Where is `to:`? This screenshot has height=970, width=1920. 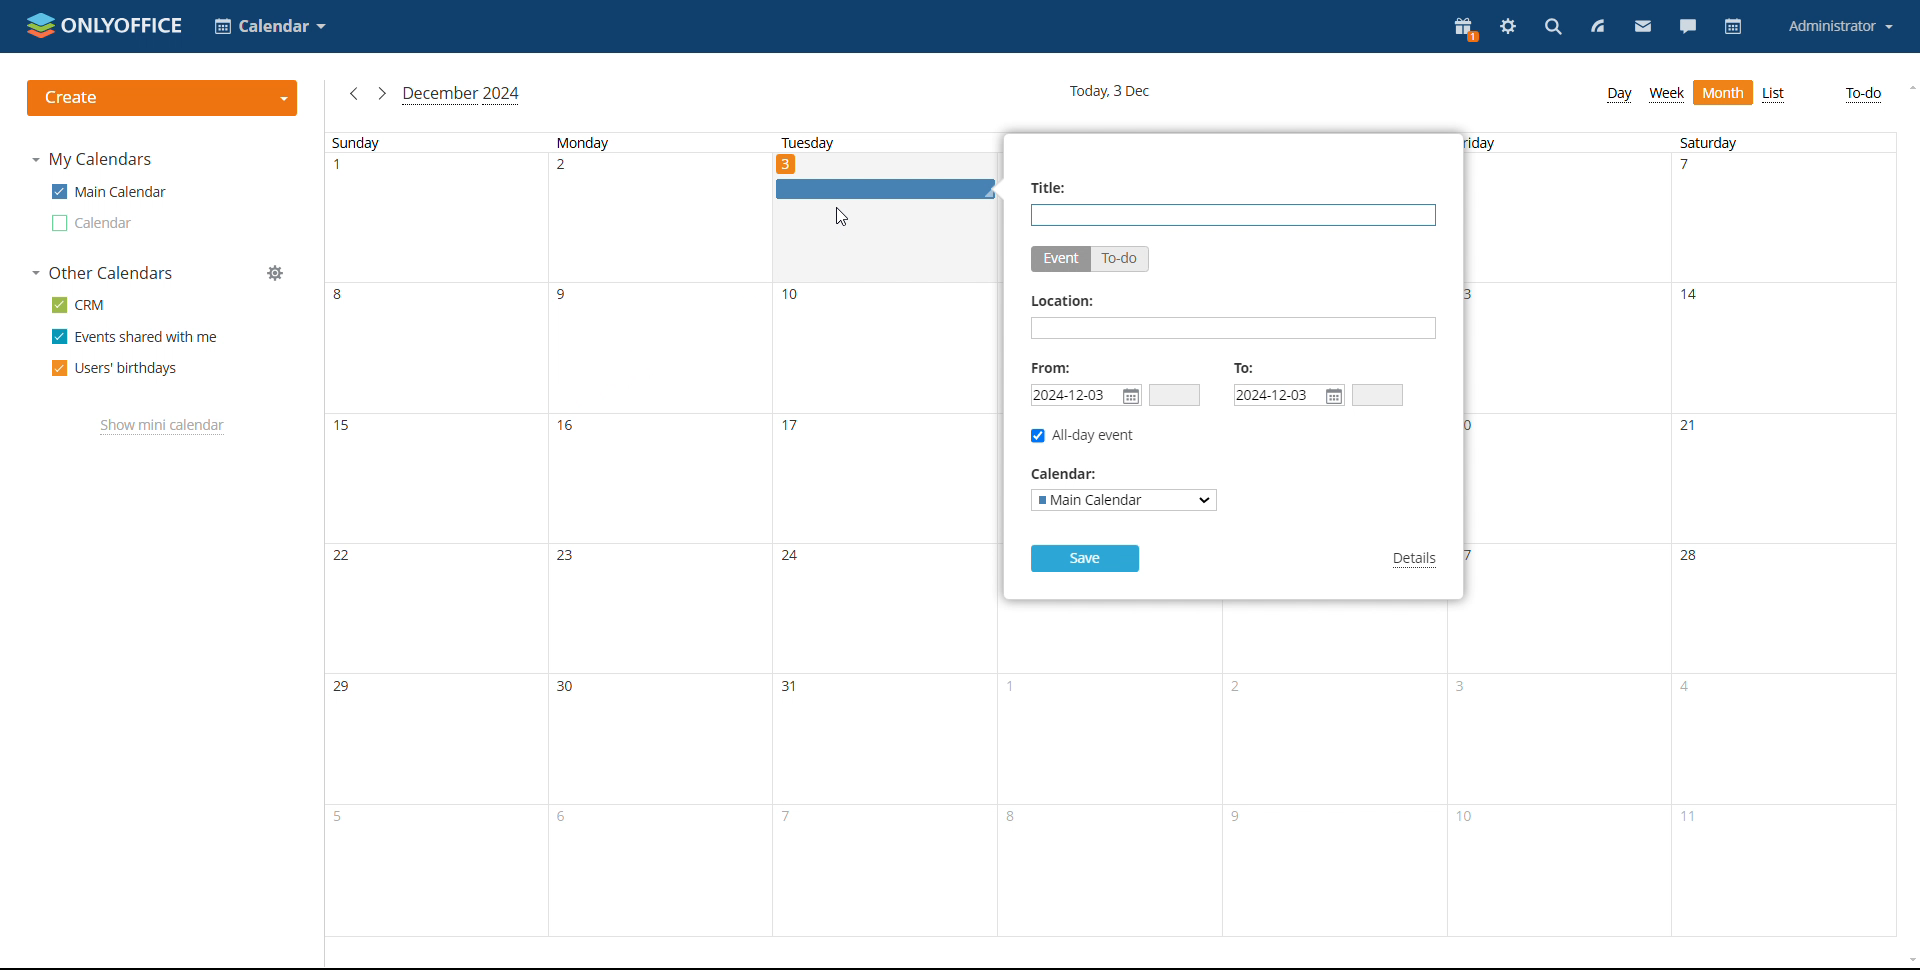 to: is located at coordinates (1248, 369).